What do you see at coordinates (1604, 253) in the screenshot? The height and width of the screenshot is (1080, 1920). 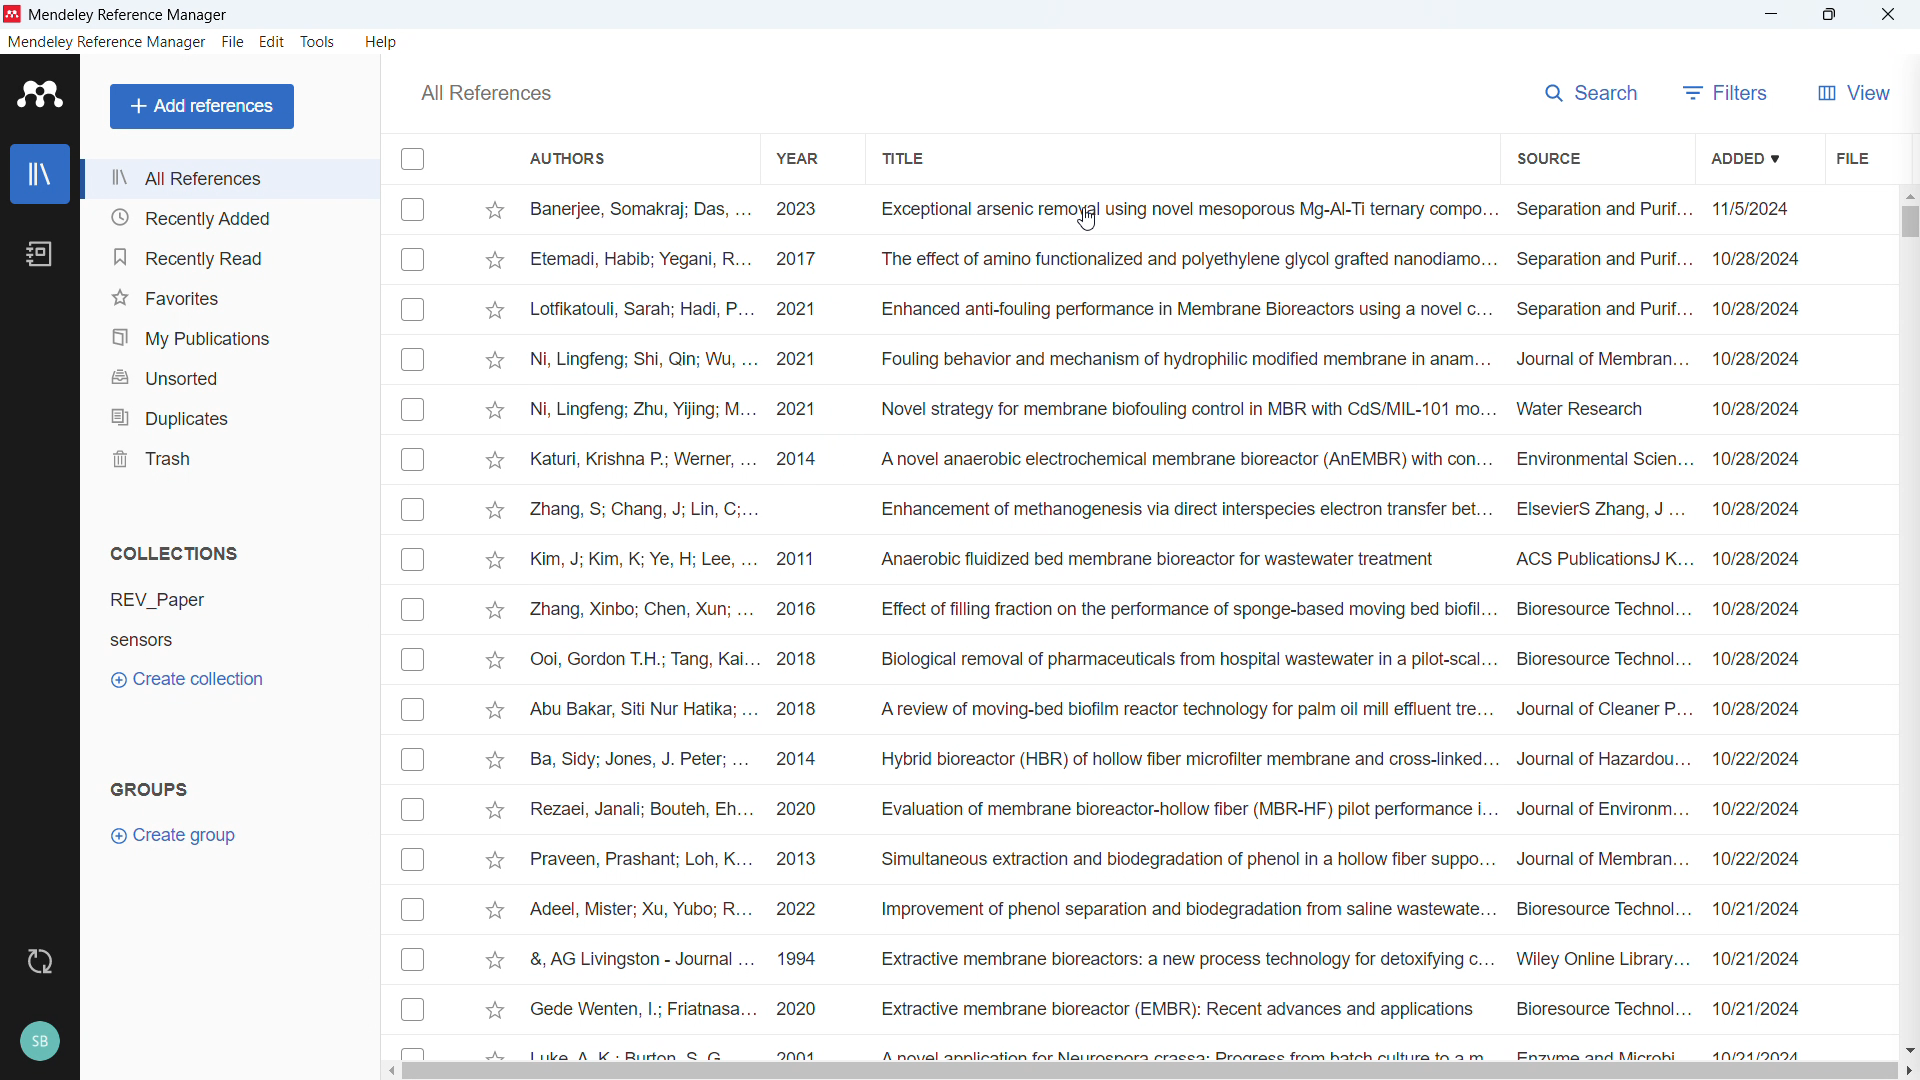 I see `separation and purif..` at bounding box center [1604, 253].